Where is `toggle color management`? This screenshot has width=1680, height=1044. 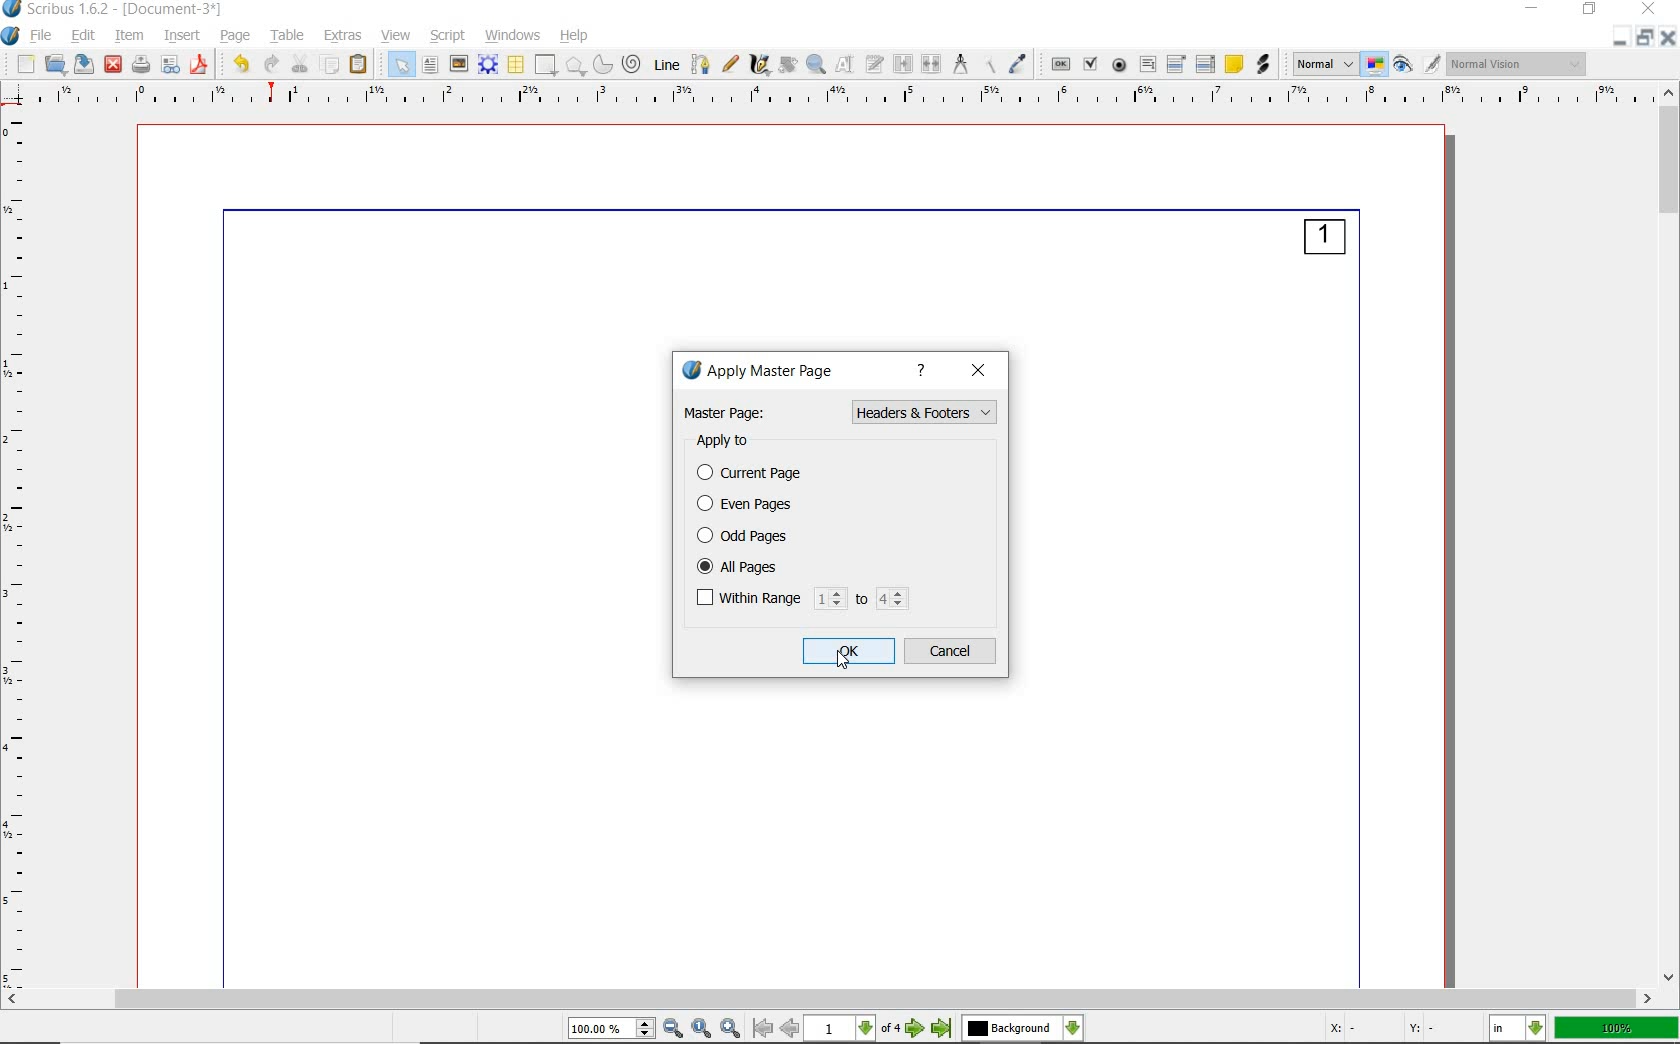 toggle color management is located at coordinates (1377, 64).